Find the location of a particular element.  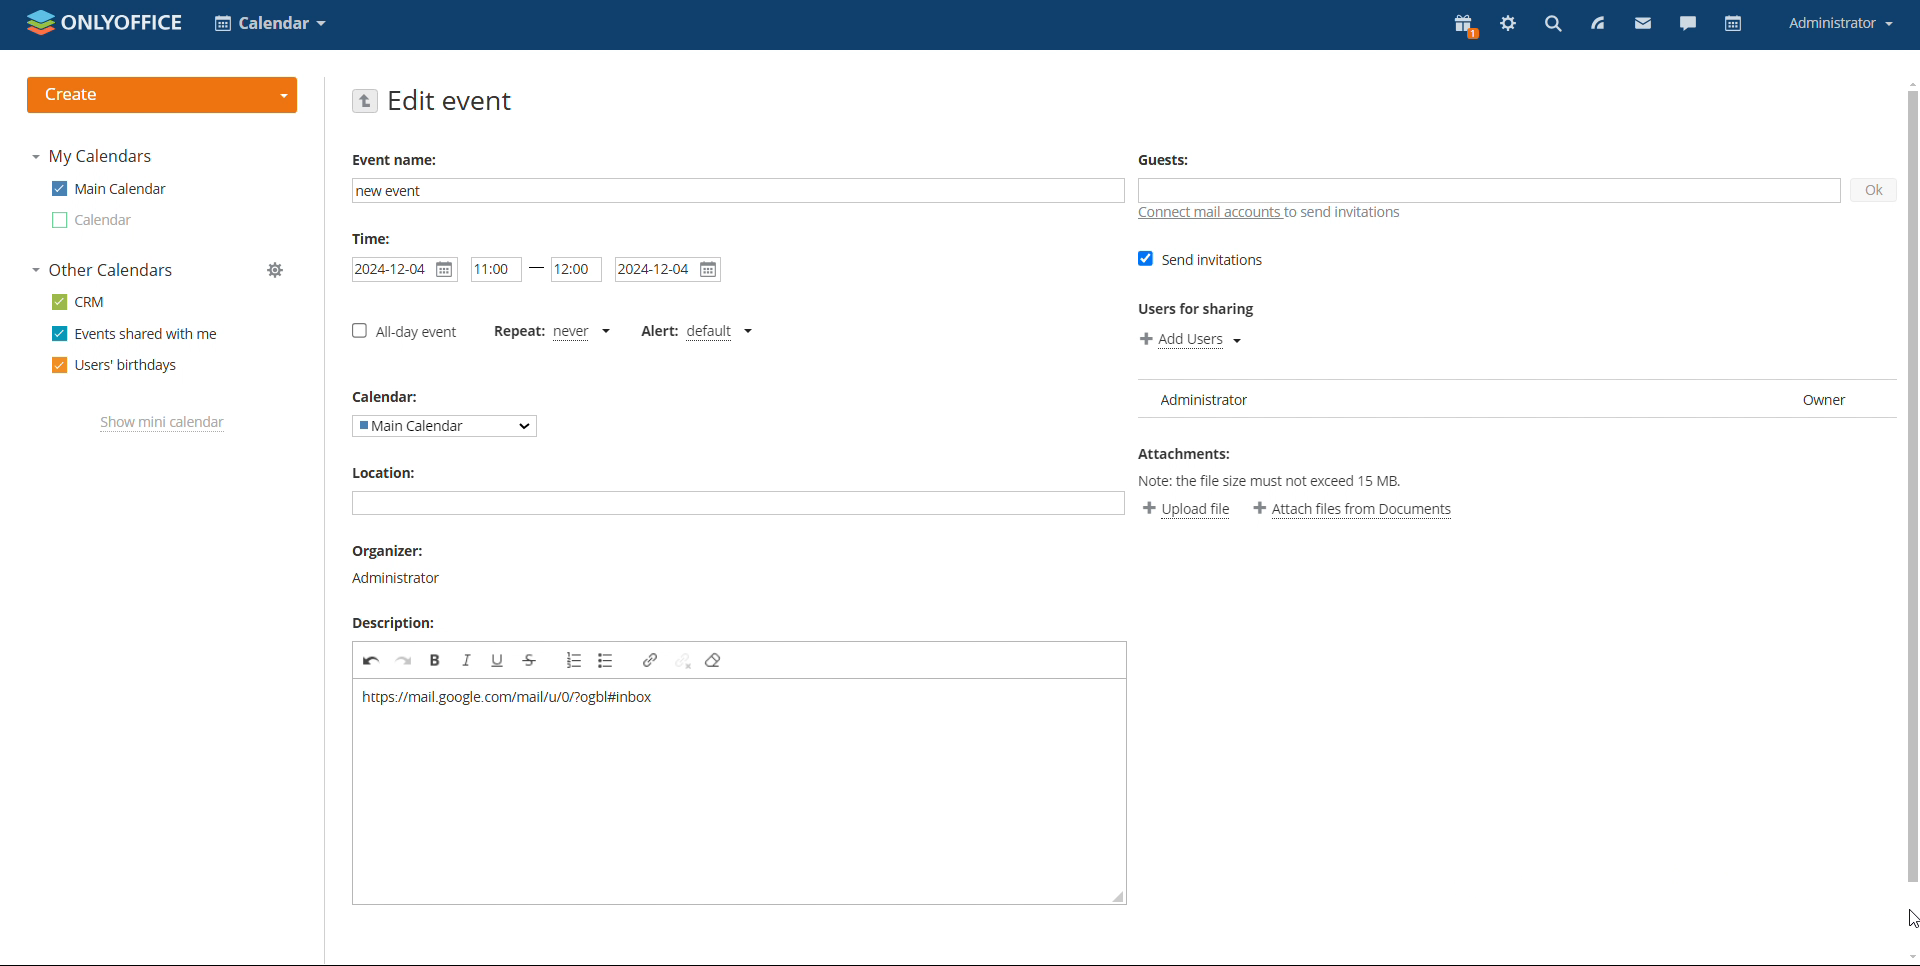

start date is located at coordinates (496, 269).